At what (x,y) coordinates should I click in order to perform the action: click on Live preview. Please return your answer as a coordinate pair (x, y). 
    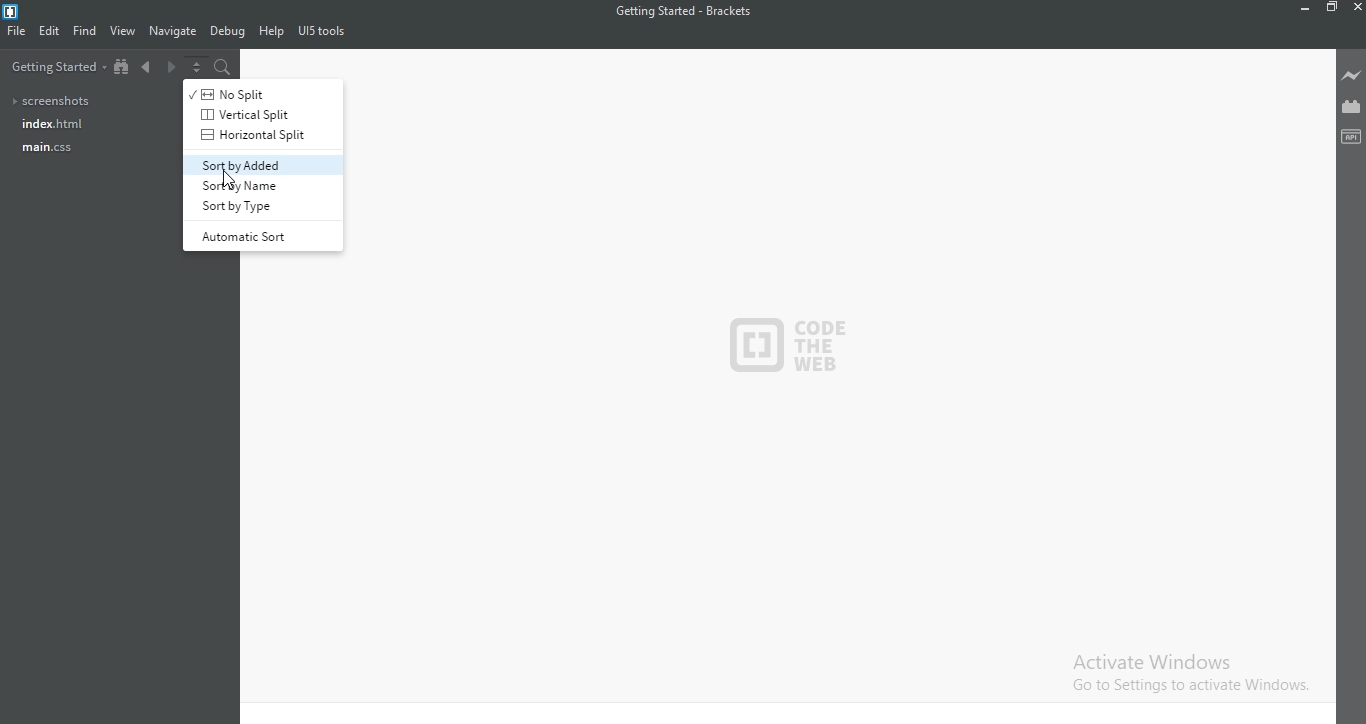
    Looking at the image, I should click on (1353, 76).